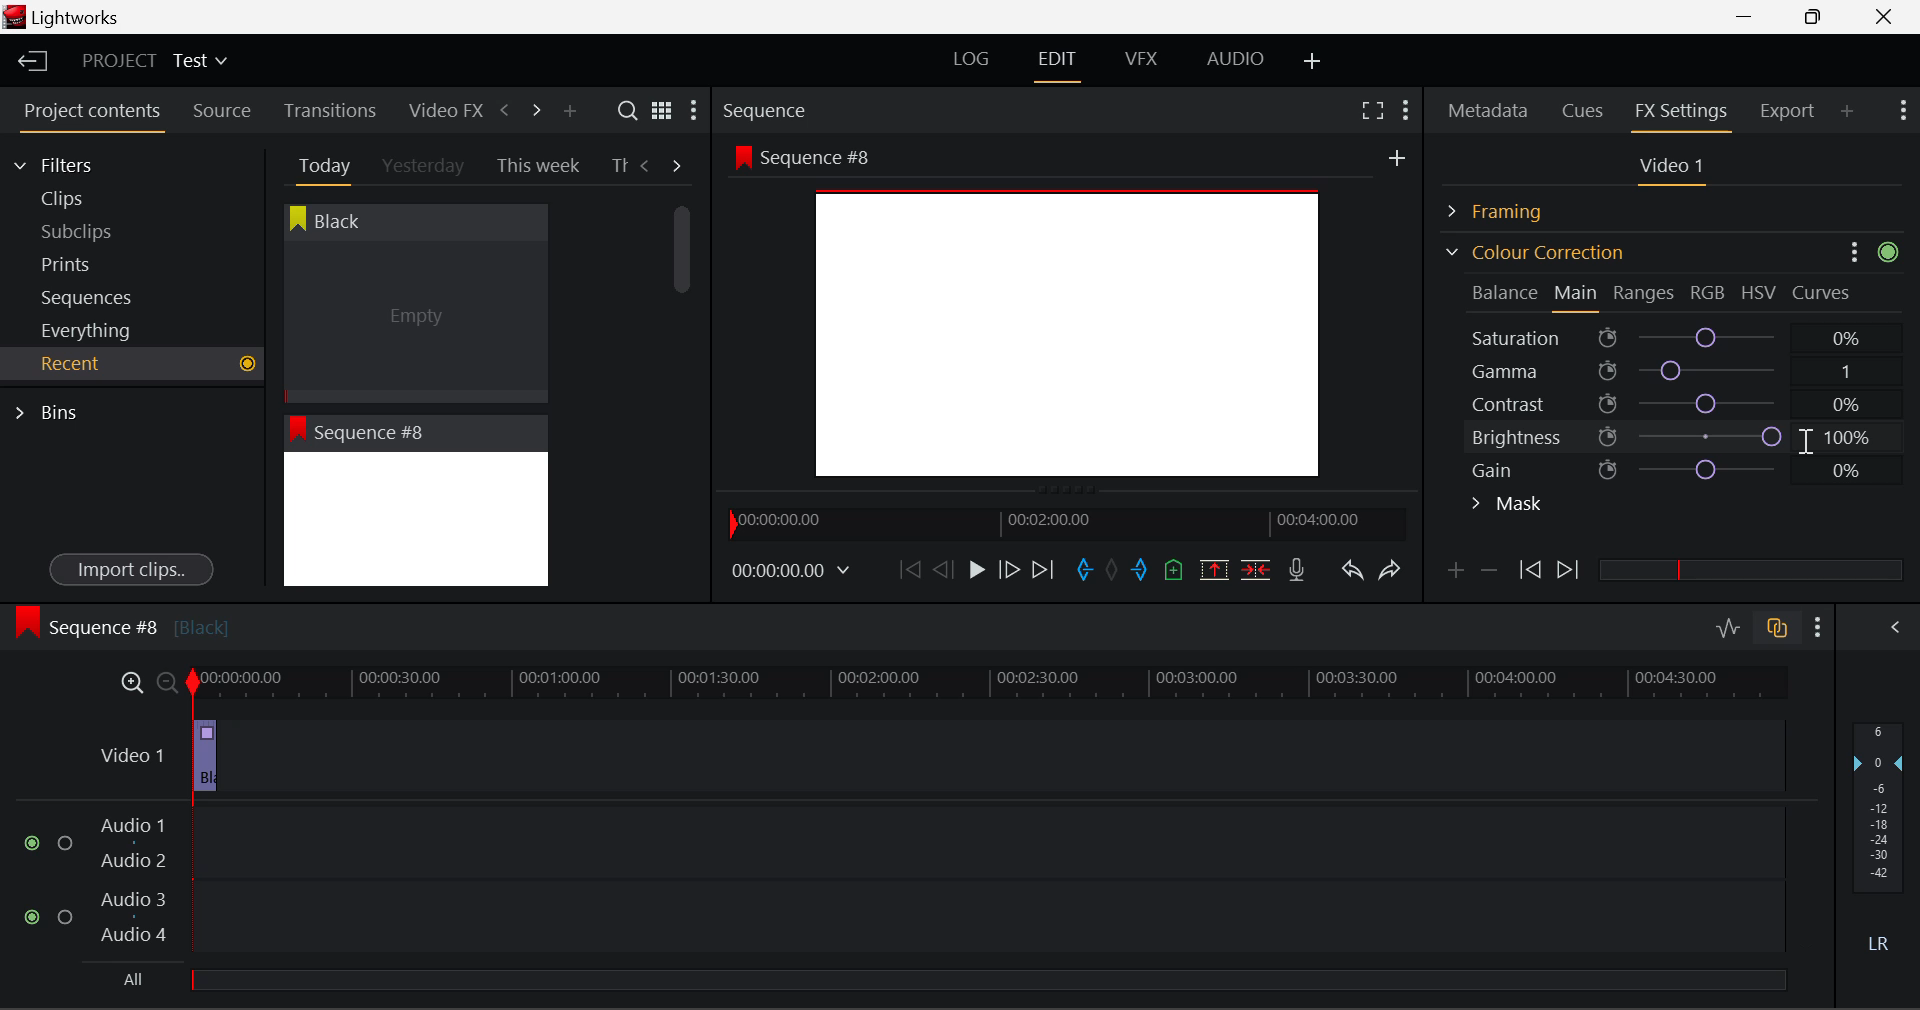 Image resolution: width=1920 pixels, height=1010 pixels. What do you see at coordinates (1490, 107) in the screenshot?
I see `Metadata Panel` at bounding box center [1490, 107].